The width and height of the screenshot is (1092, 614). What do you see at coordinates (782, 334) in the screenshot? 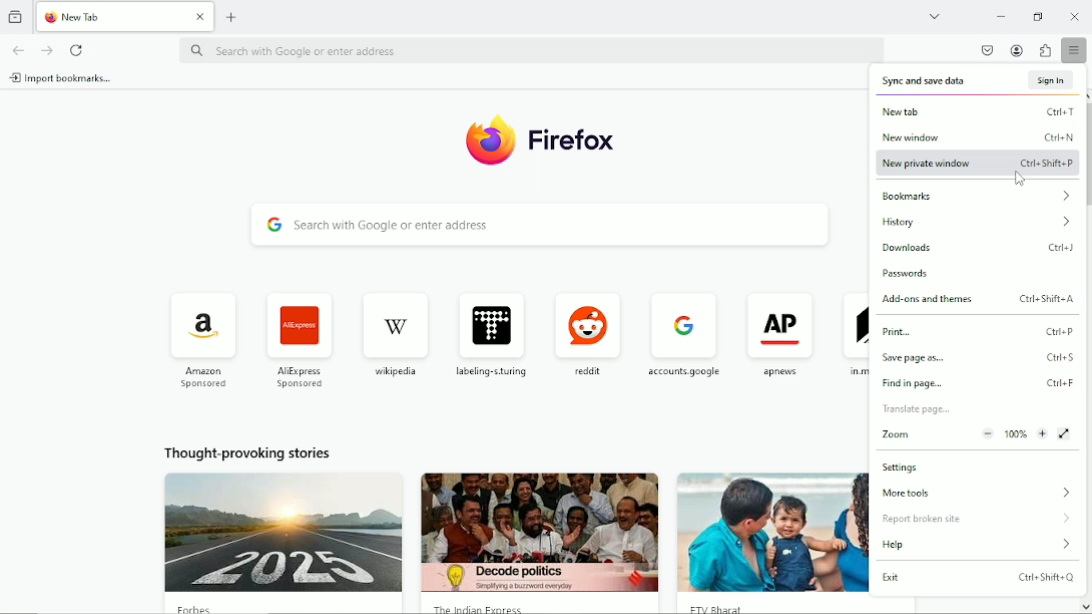
I see `apnews` at bounding box center [782, 334].